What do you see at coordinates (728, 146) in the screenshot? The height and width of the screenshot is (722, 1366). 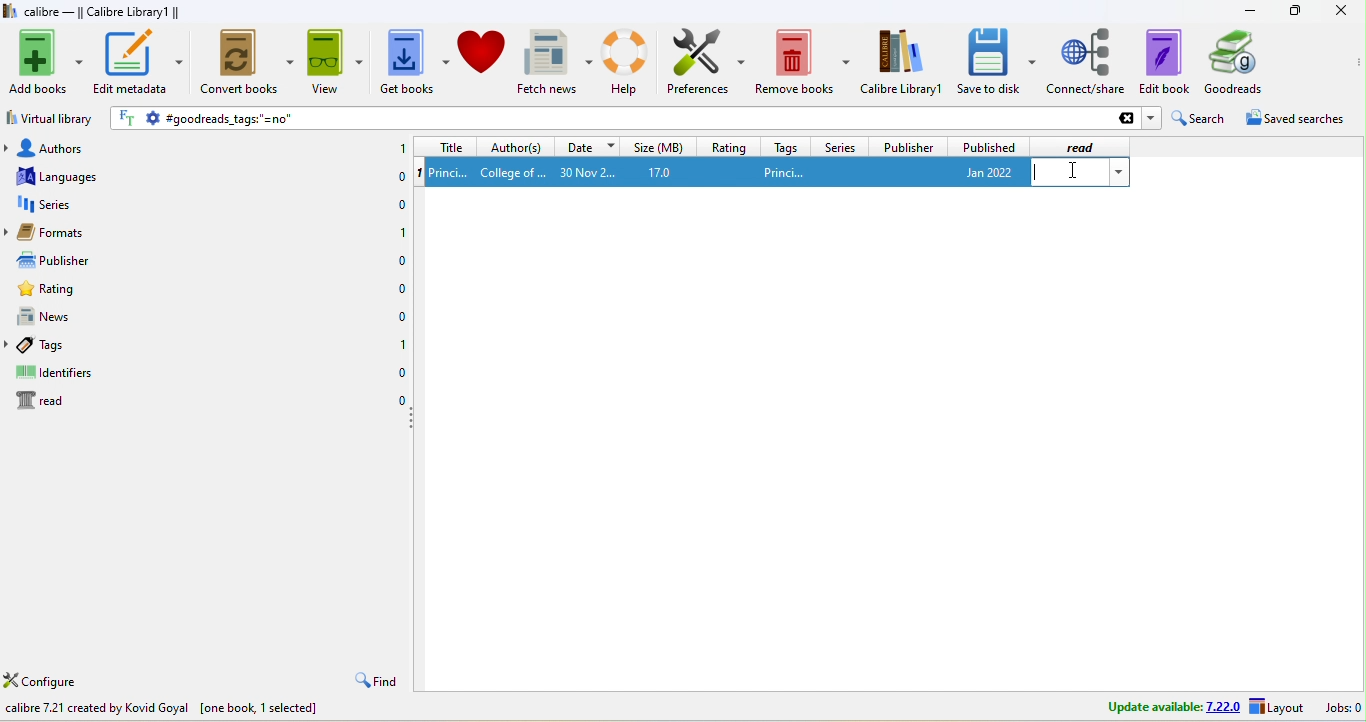 I see `rating` at bounding box center [728, 146].